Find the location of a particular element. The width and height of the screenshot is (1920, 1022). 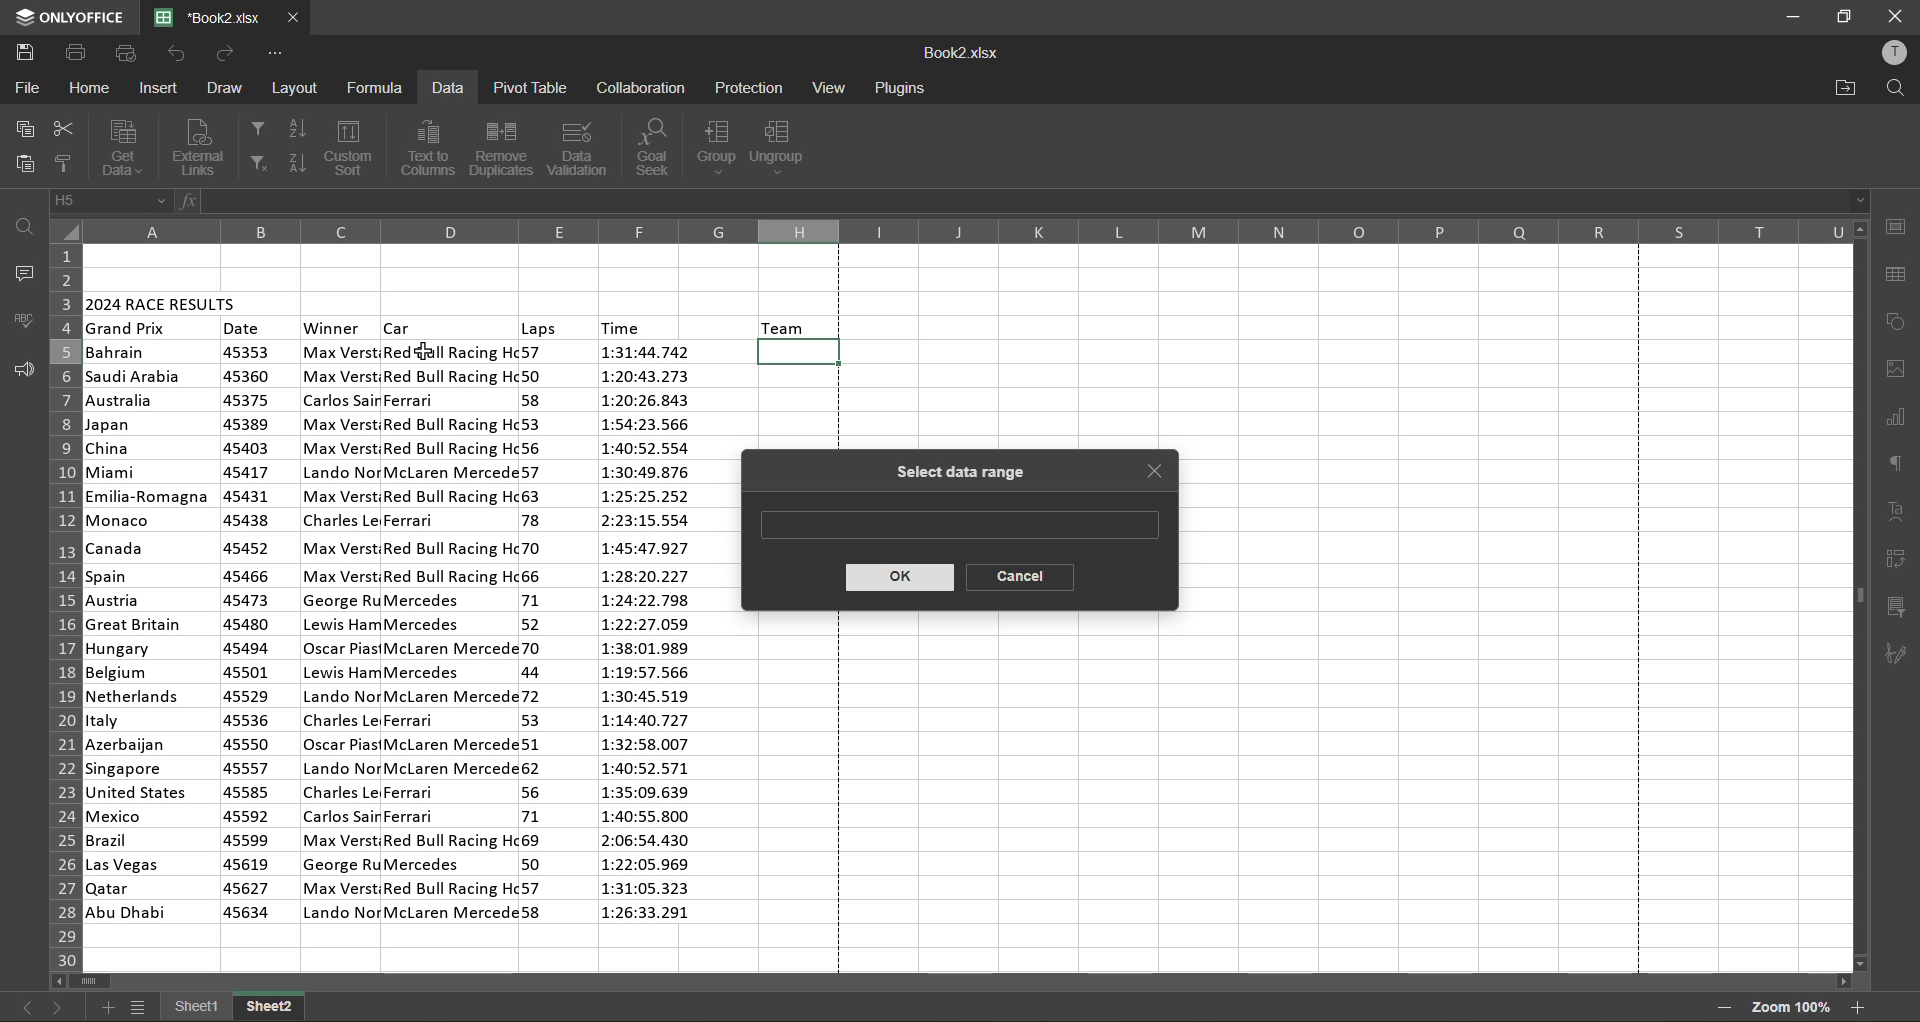

cell address is located at coordinates (111, 201).